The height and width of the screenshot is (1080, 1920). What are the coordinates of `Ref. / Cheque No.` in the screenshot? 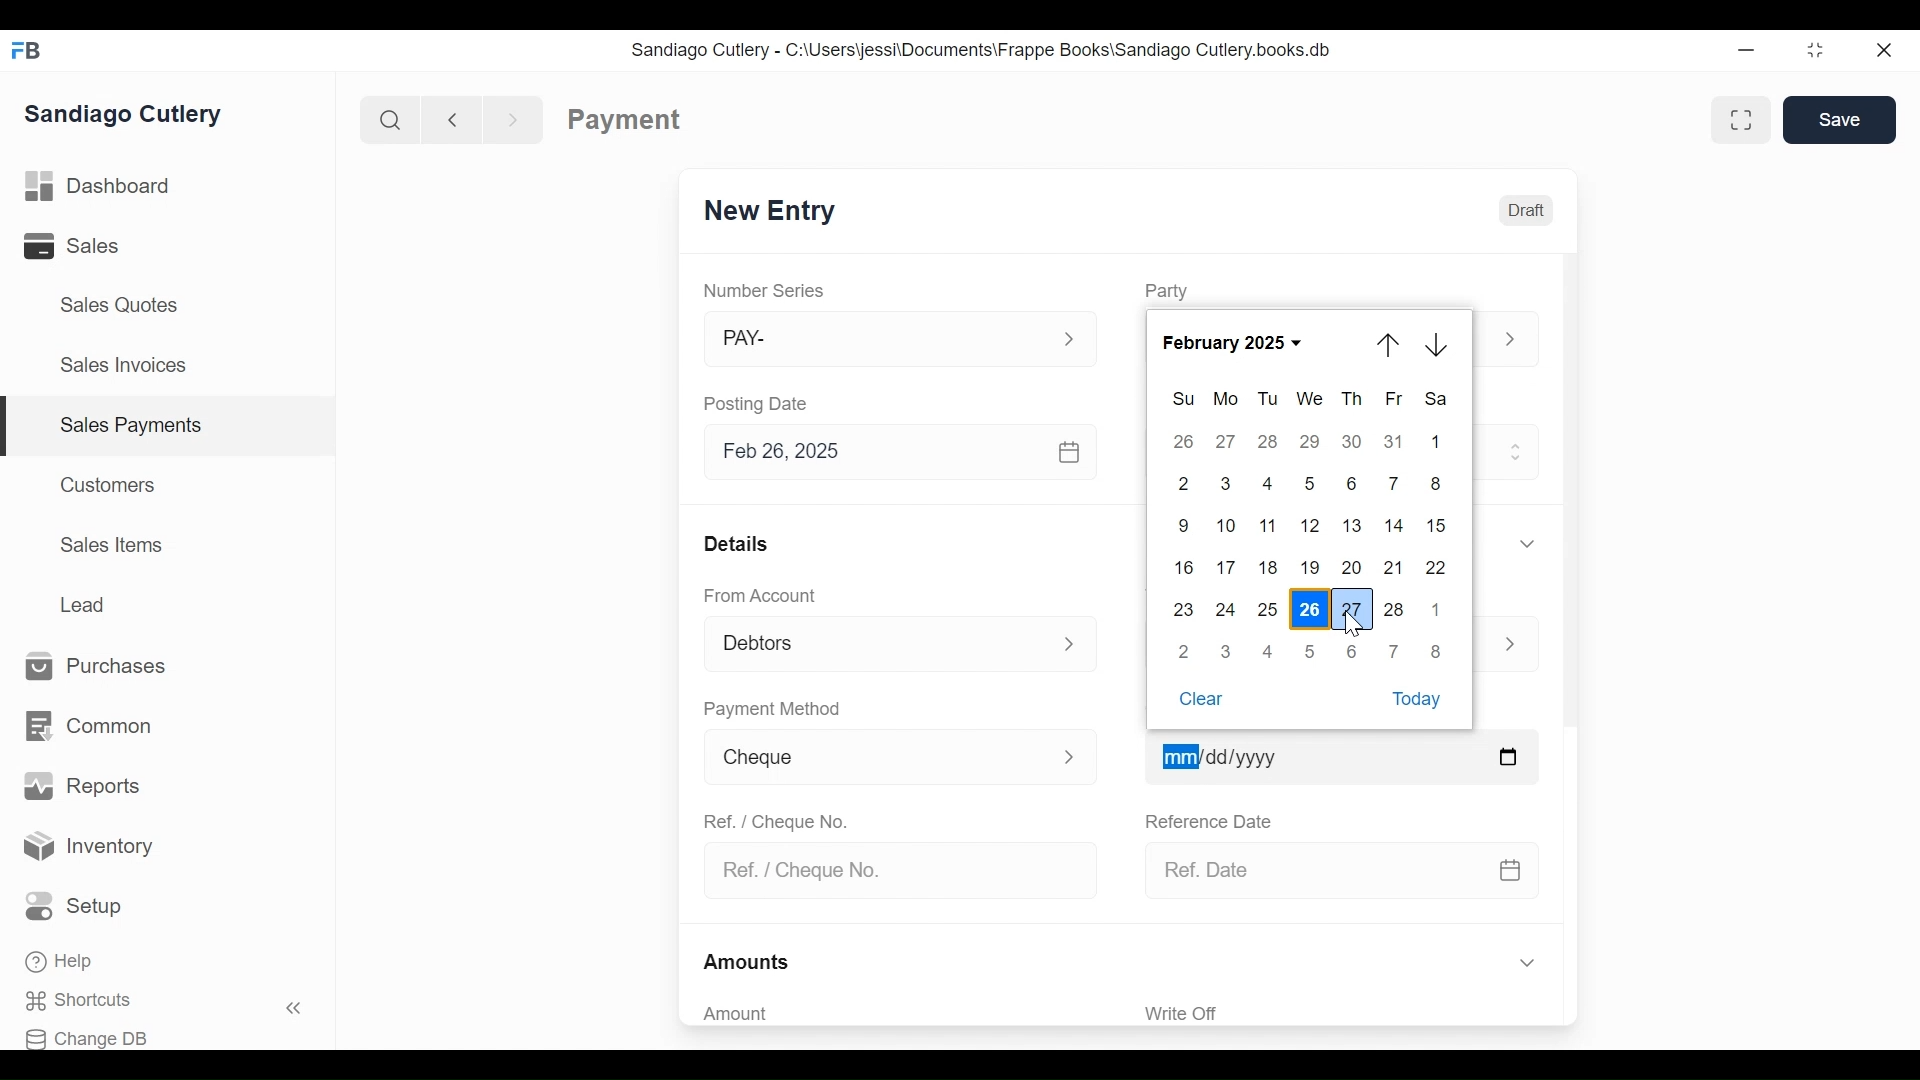 It's located at (891, 872).